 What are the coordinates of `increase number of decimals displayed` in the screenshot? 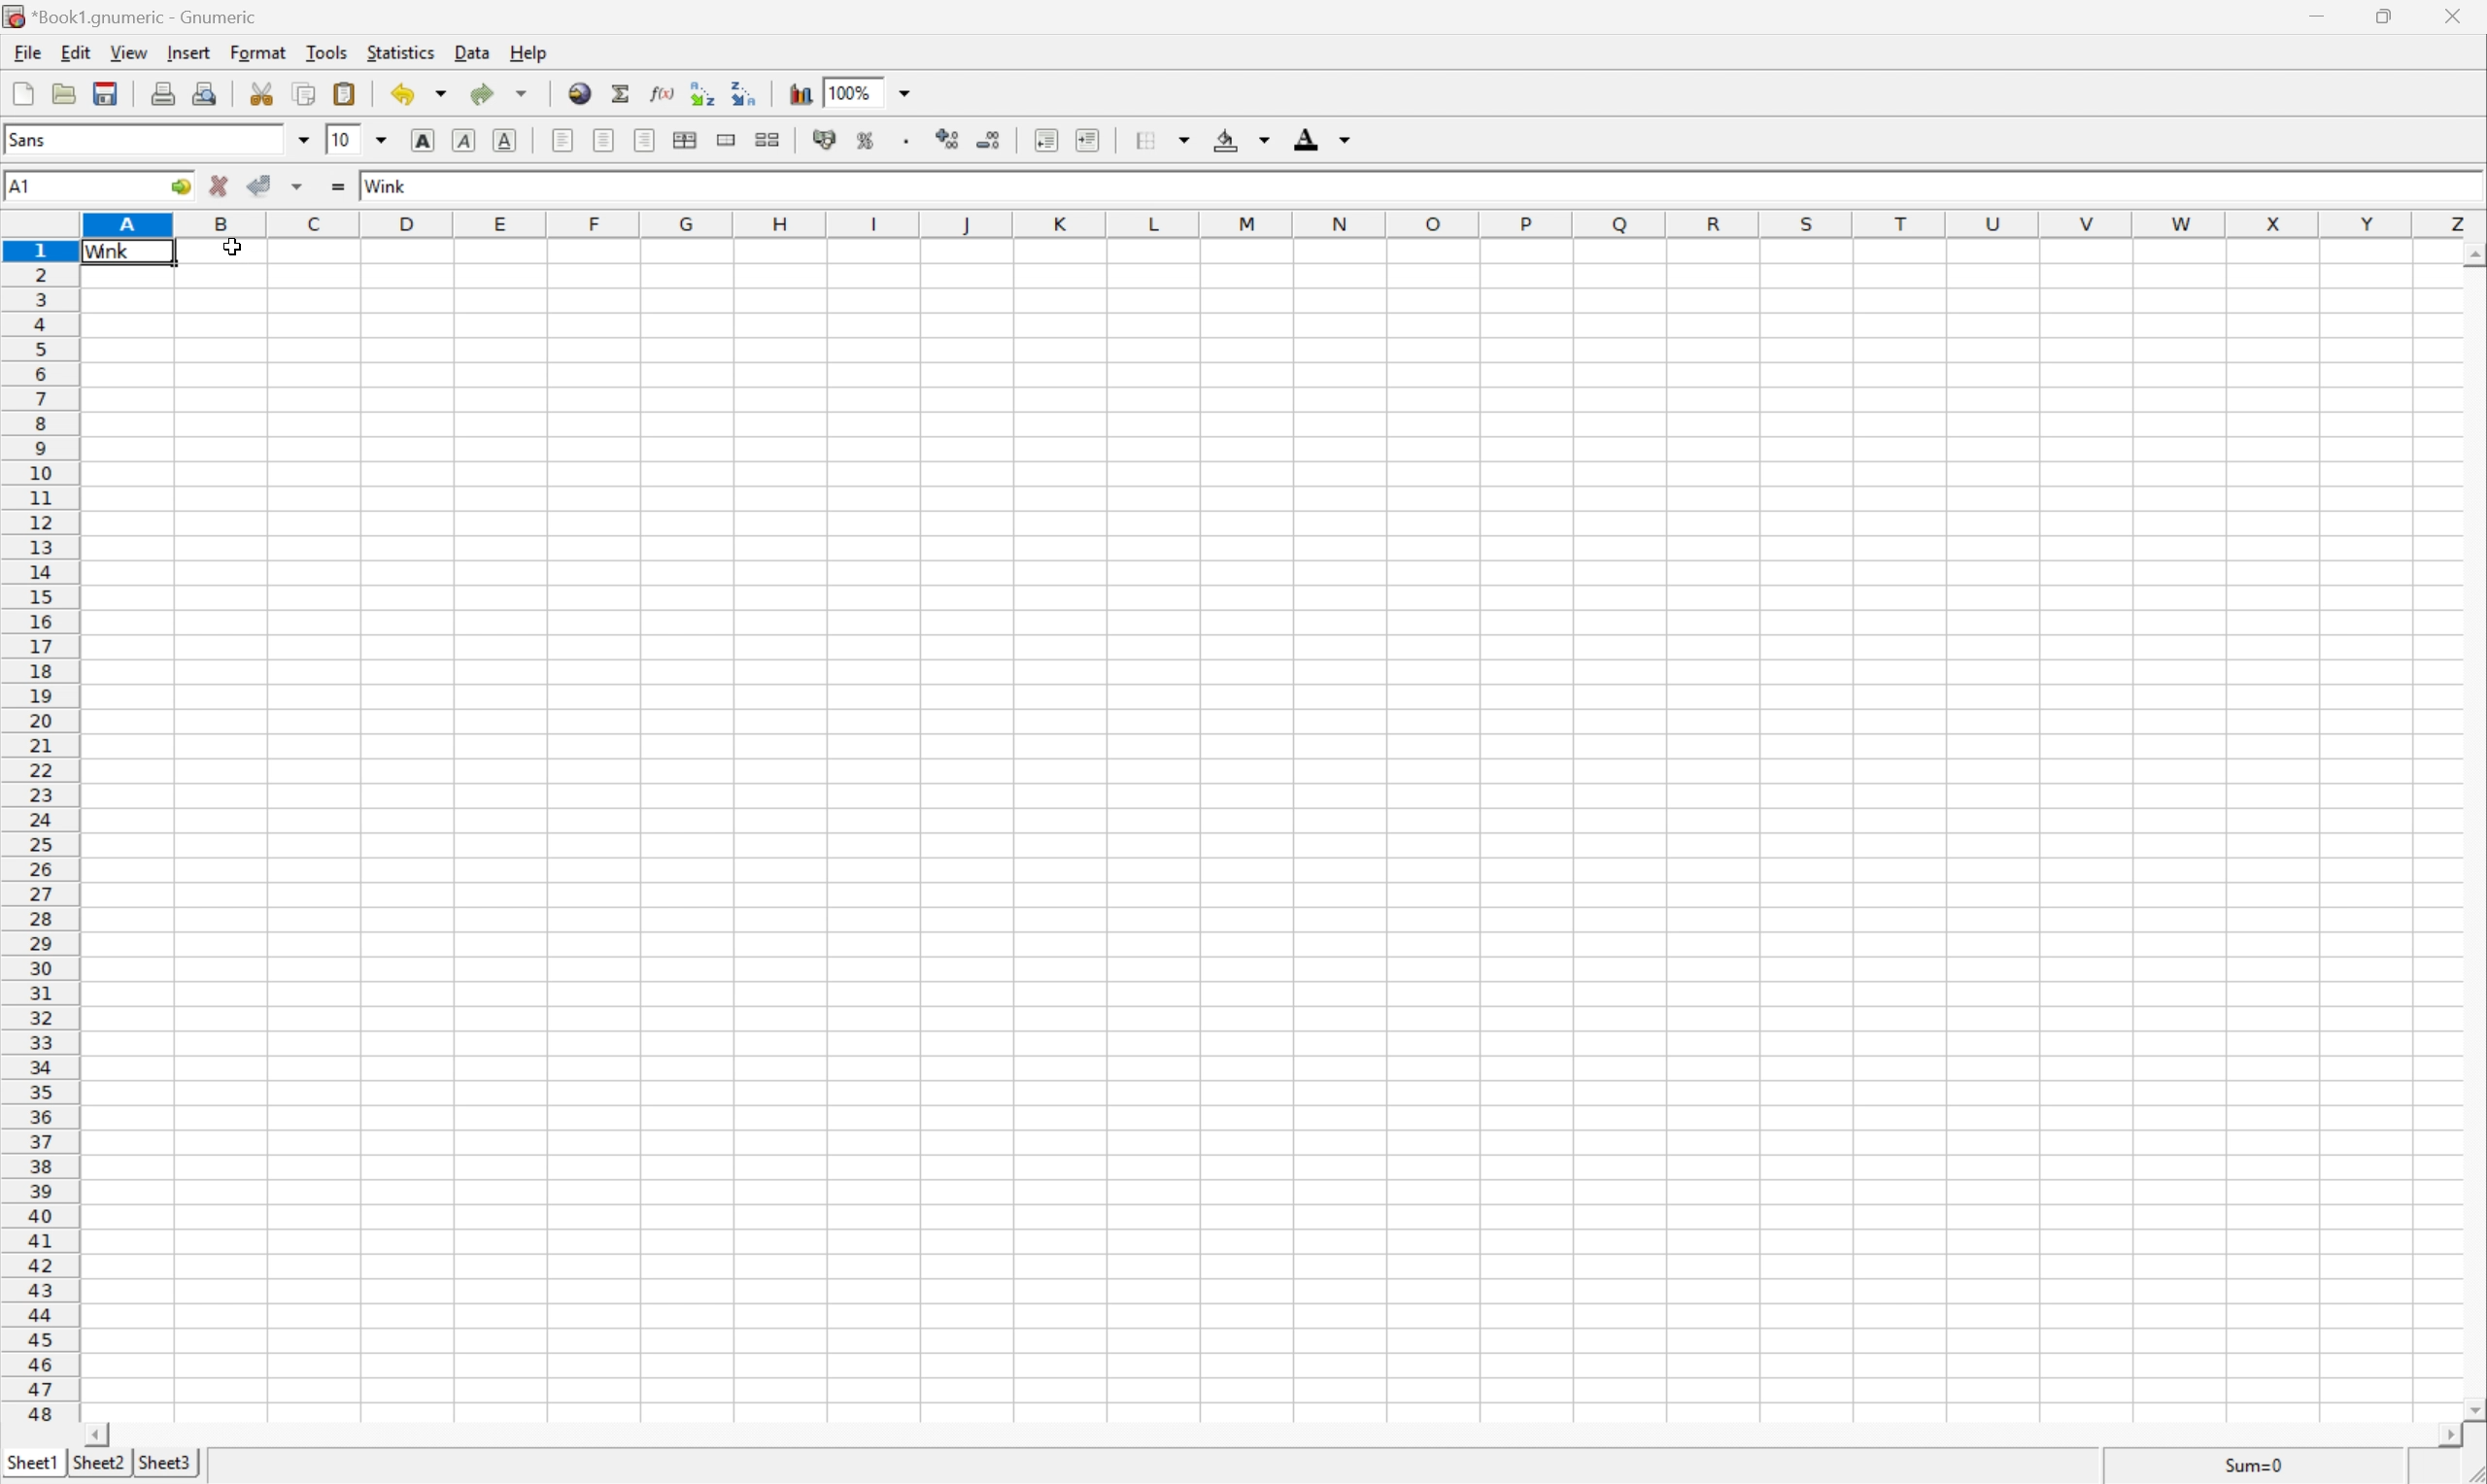 It's located at (942, 140).